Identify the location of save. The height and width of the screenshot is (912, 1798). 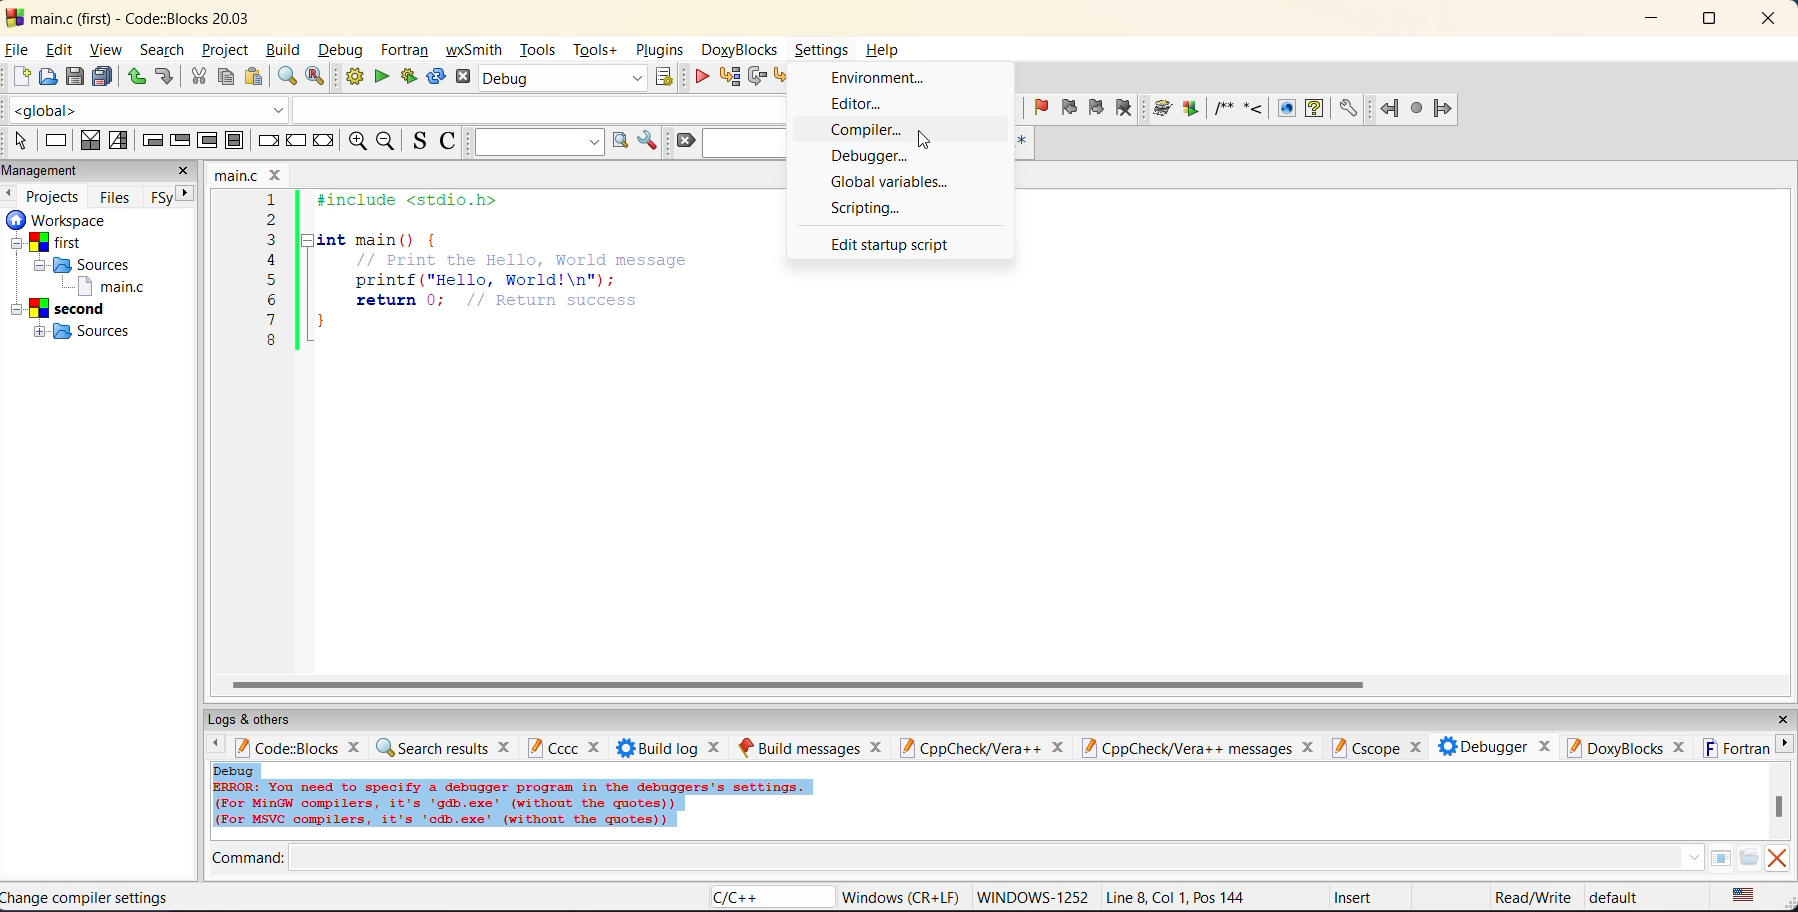
(75, 78).